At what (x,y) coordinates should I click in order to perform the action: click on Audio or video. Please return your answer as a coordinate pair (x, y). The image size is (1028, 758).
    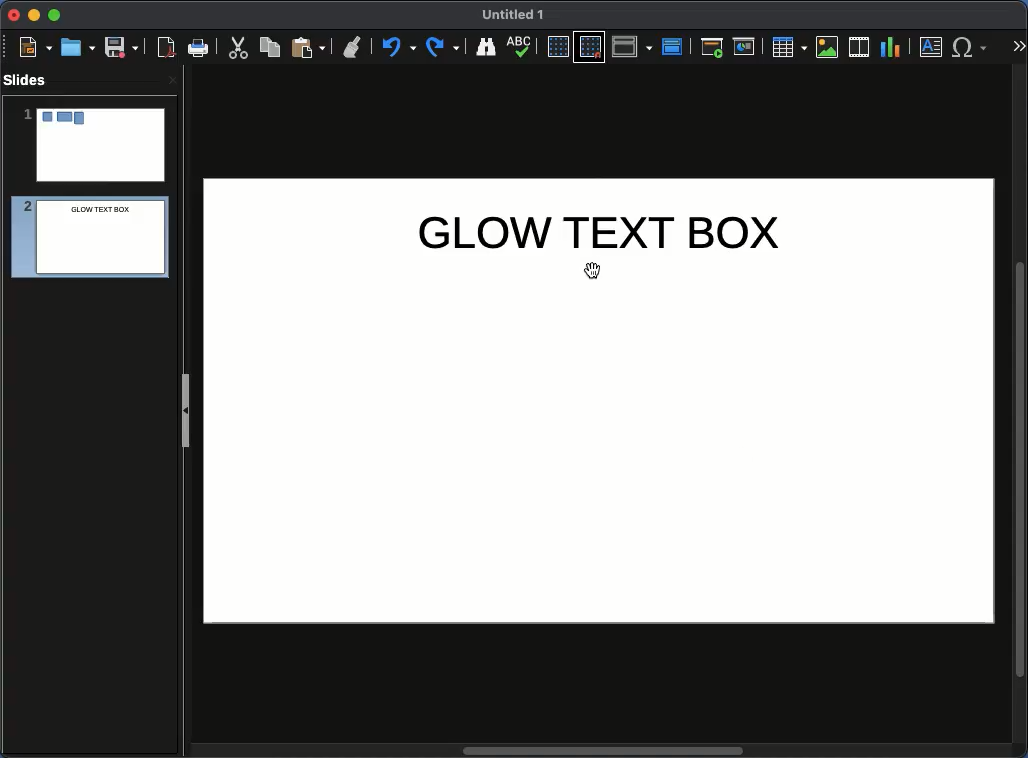
    Looking at the image, I should click on (860, 47).